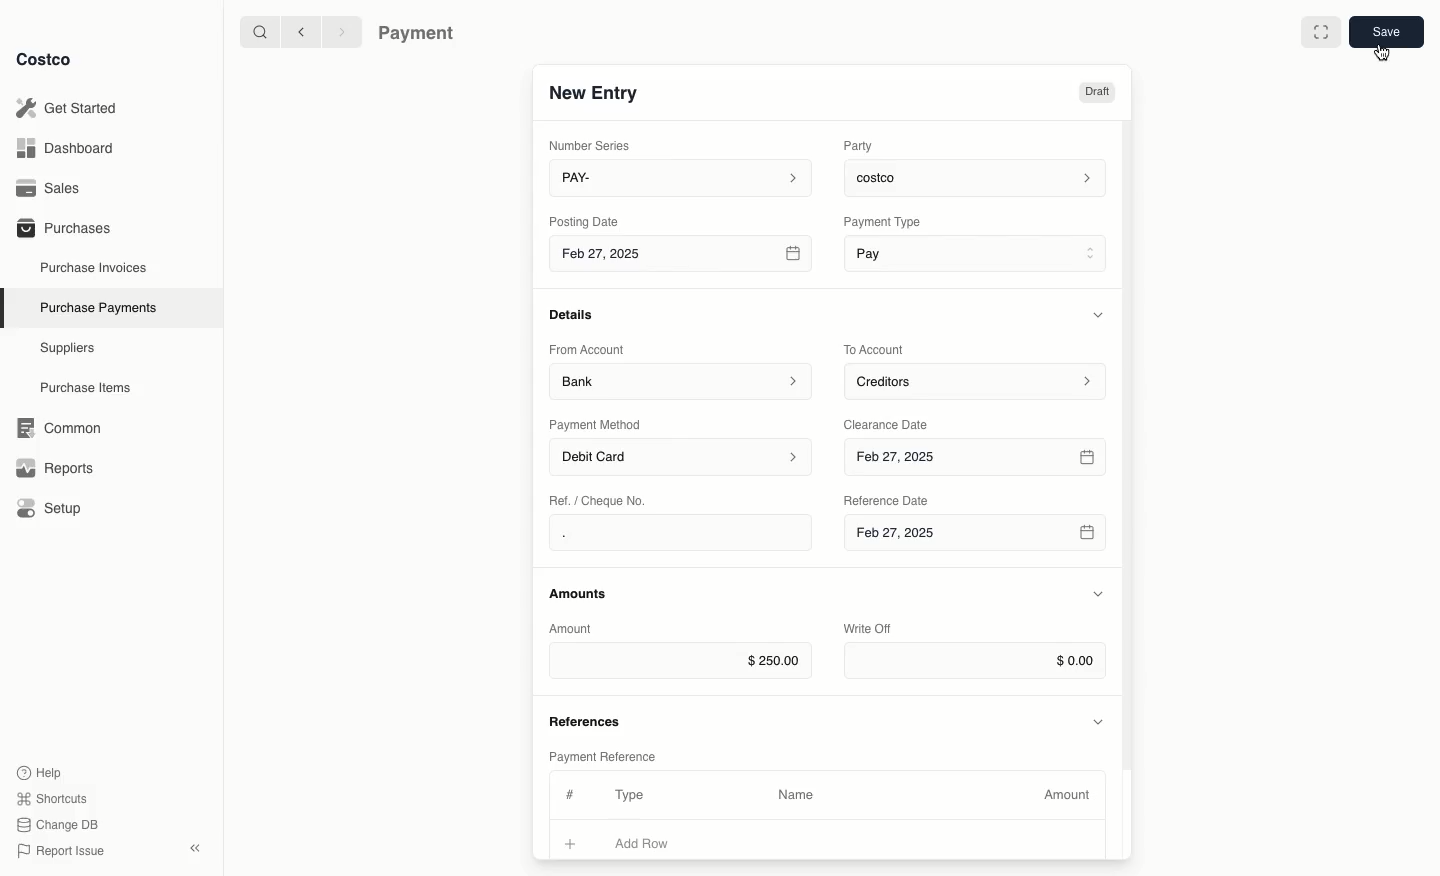 The width and height of the screenshot is (1440, 876). Describe the element at coordinates (301, 31) in the screenshot. I see `Back` at that location.